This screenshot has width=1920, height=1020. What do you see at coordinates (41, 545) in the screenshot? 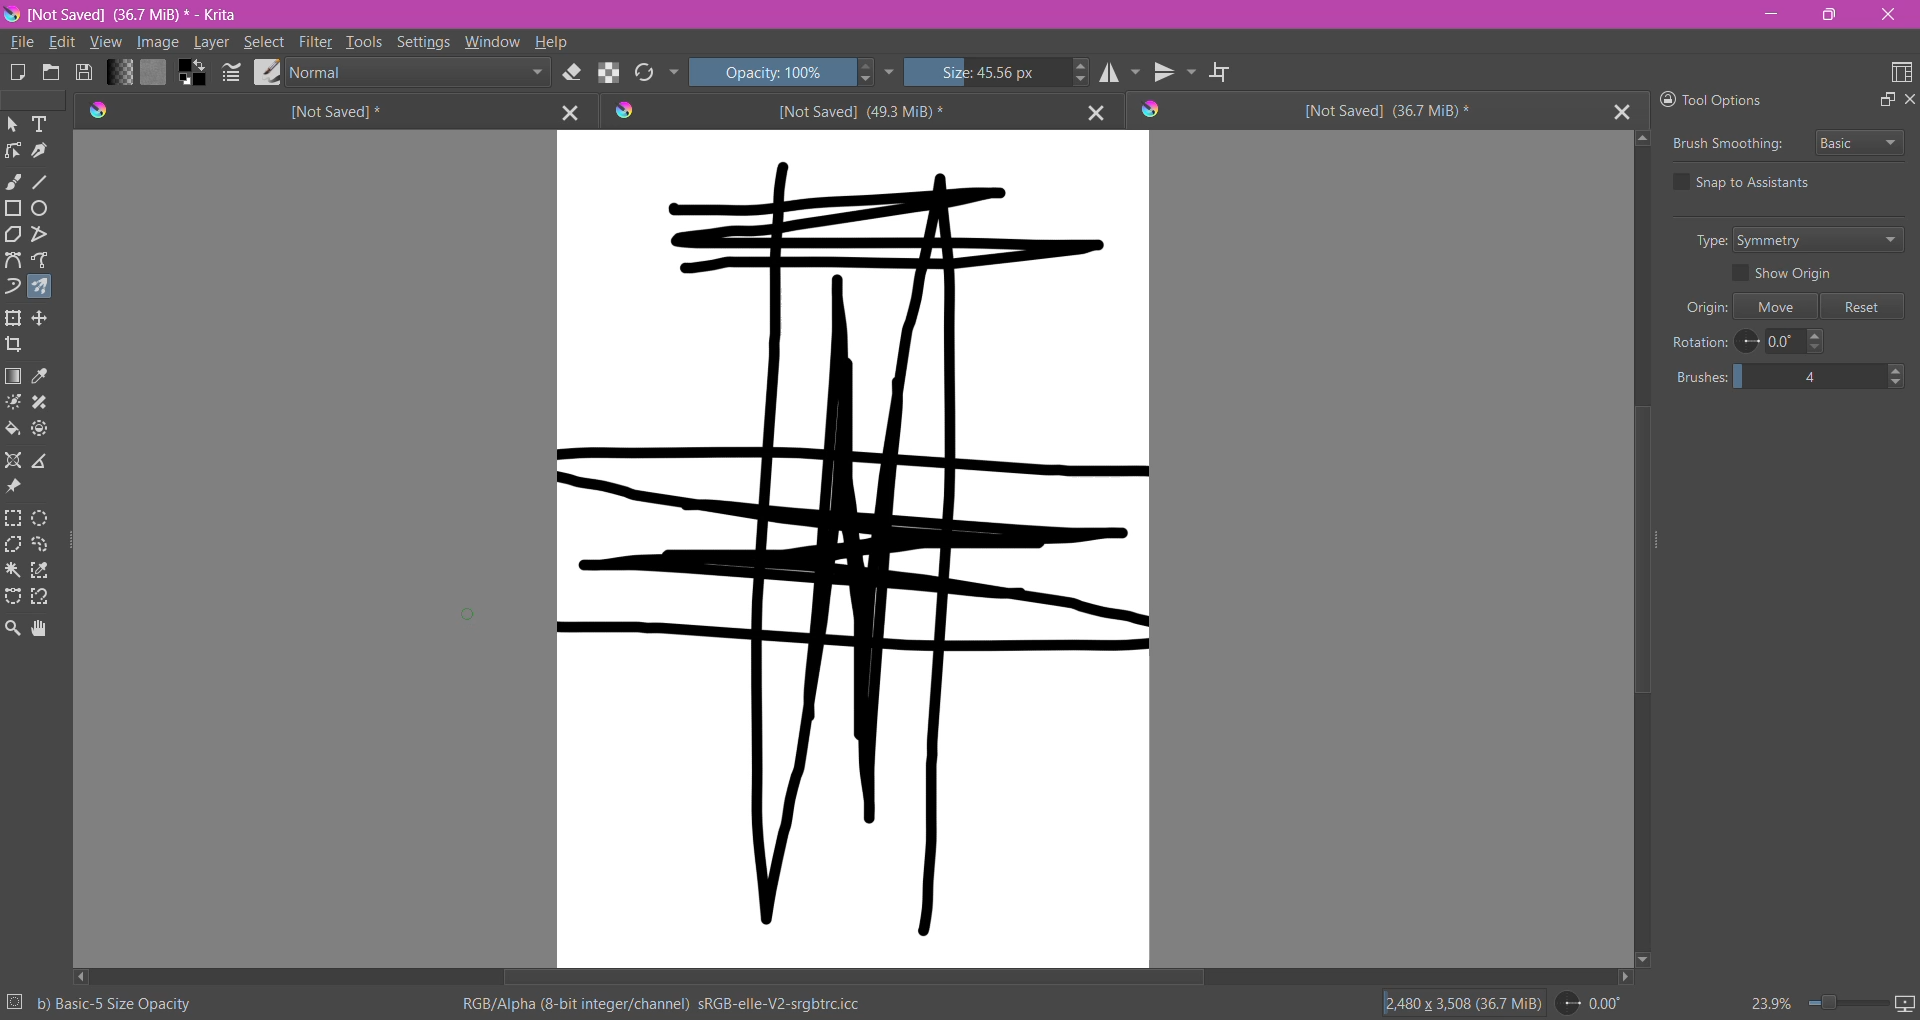
I see `Freehand Selection Tool` at bounding box center [41, 545].